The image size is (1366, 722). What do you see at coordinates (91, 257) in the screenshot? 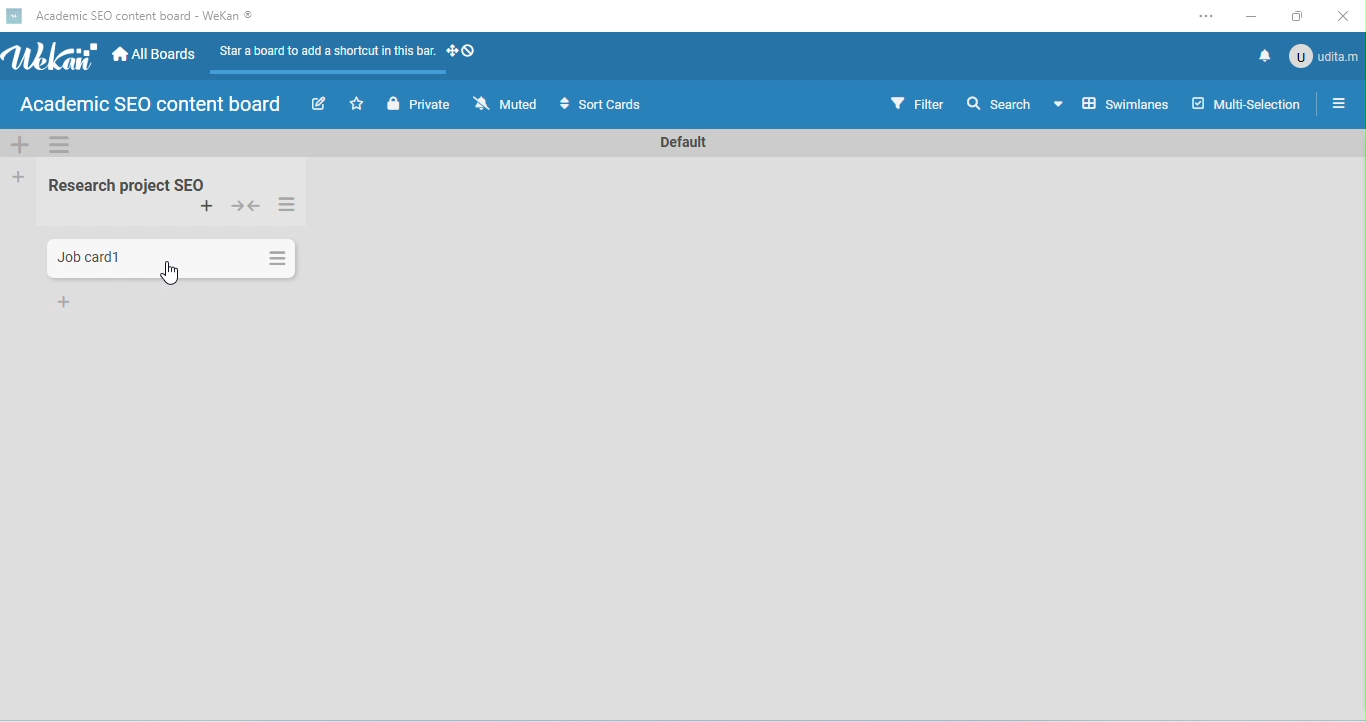
I see `card name: Job card1` at bounding box center [91, 257].